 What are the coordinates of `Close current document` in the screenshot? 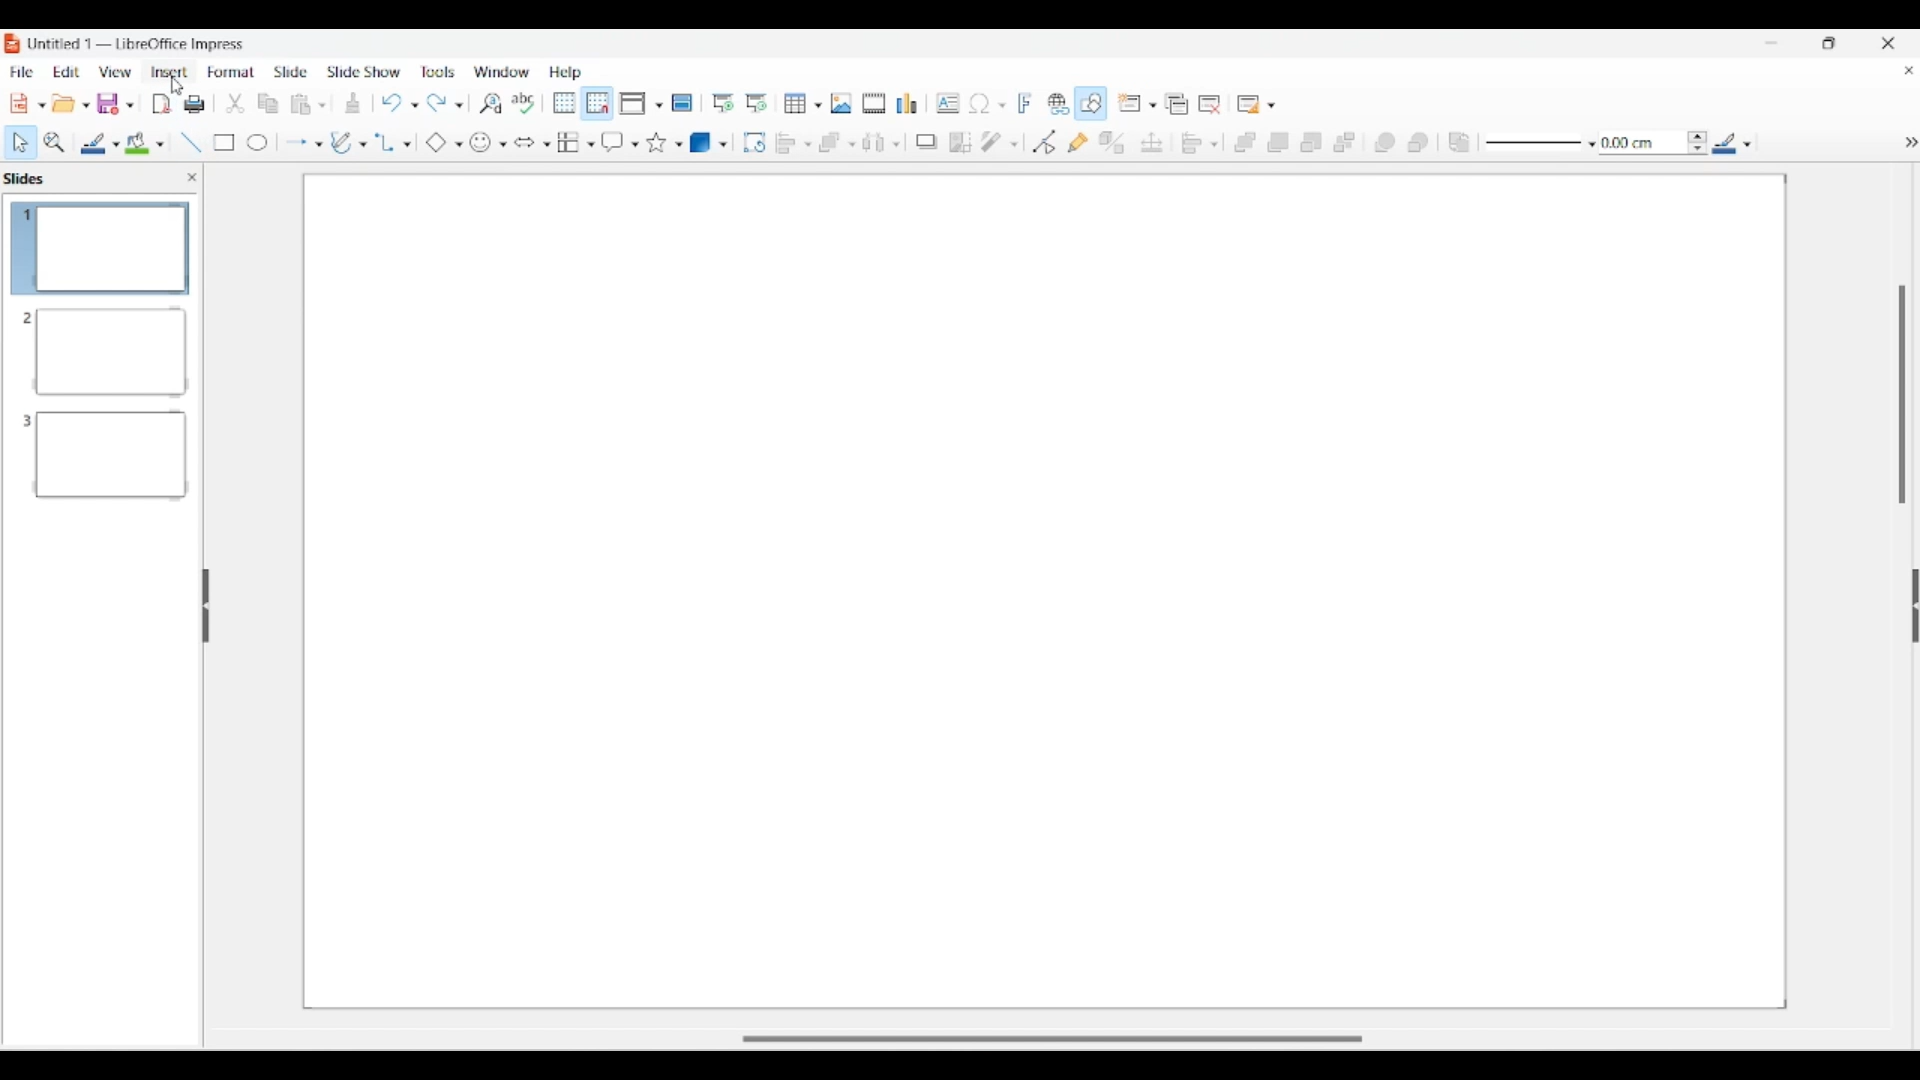 It's located at (1909, 70).